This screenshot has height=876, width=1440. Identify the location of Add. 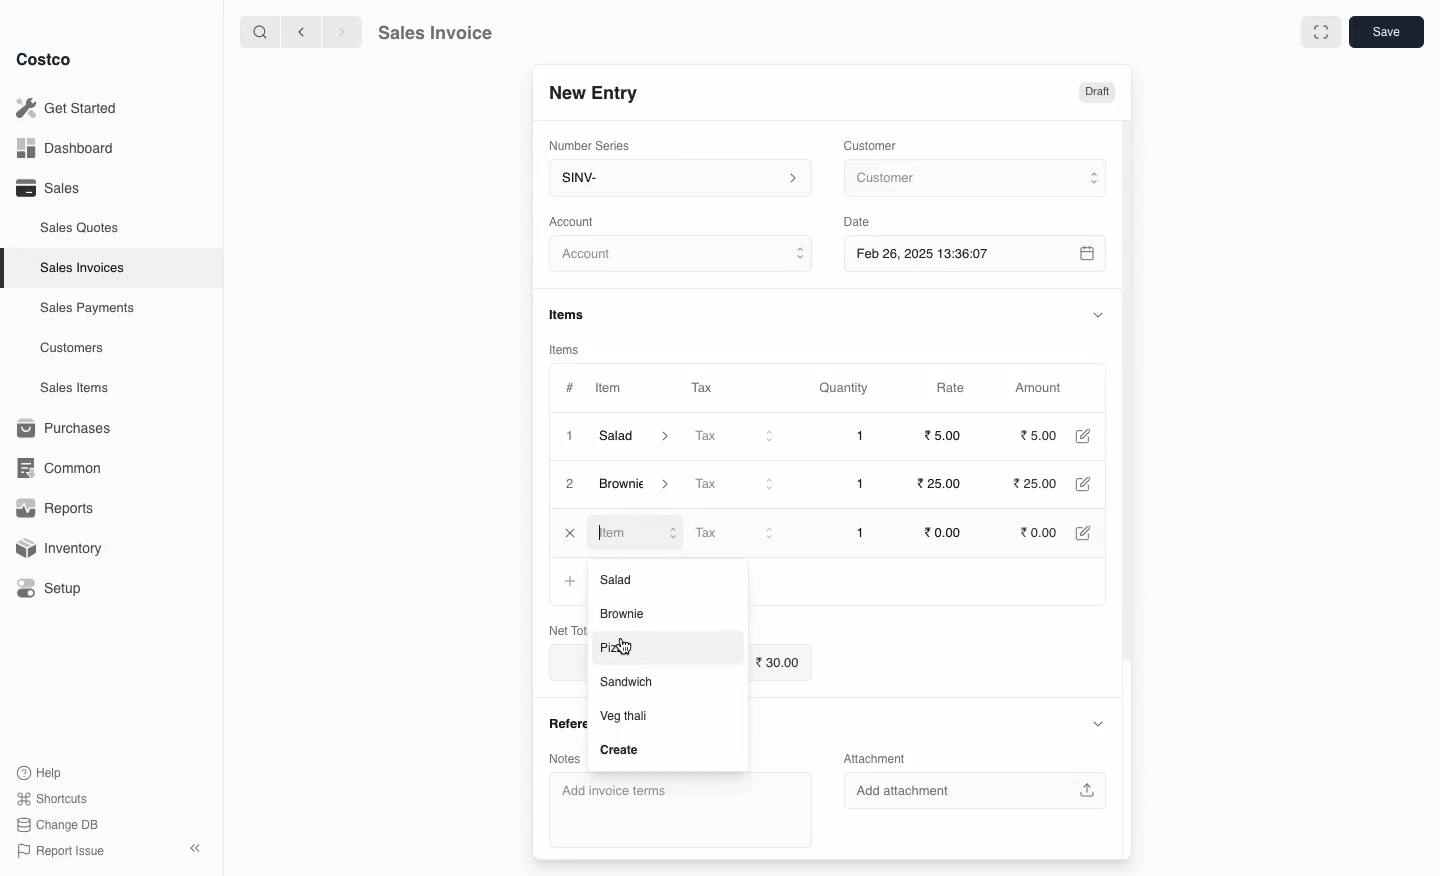
(570, 579).